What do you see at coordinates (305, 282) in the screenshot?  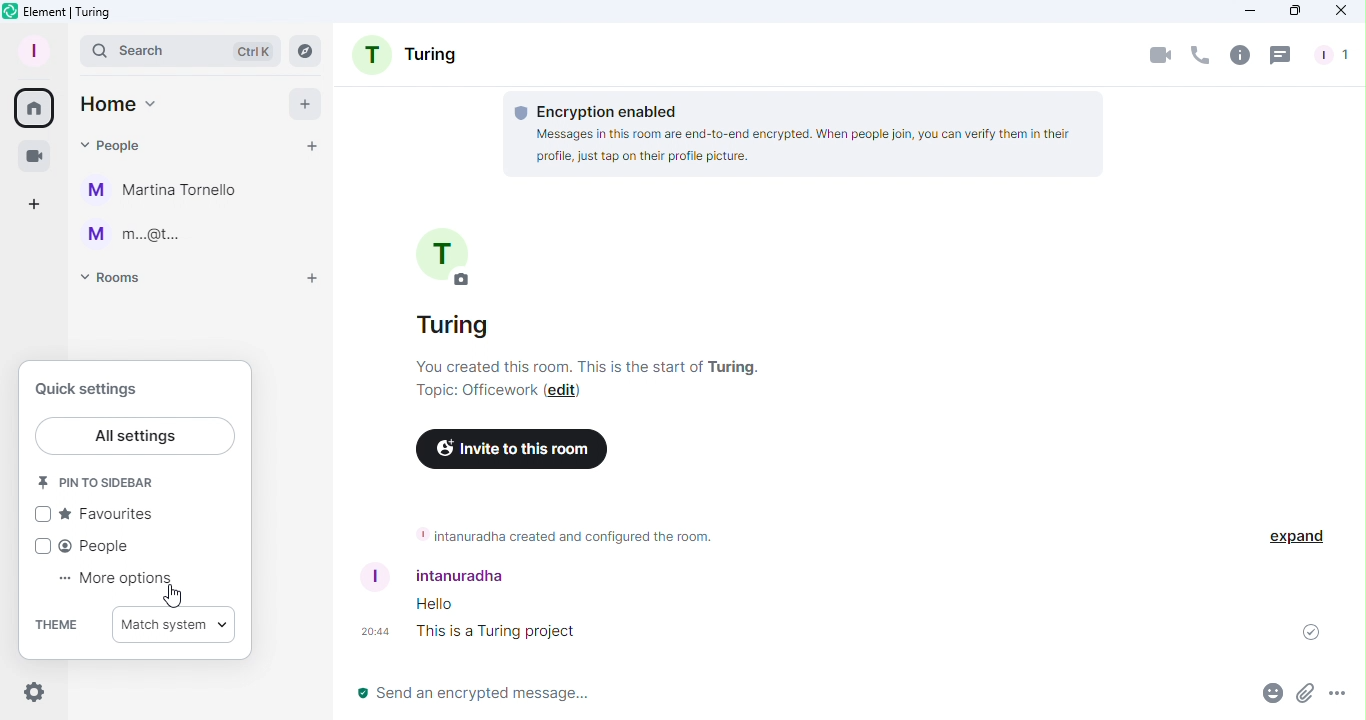 I see `Add room` at bounding box center [305, 282].